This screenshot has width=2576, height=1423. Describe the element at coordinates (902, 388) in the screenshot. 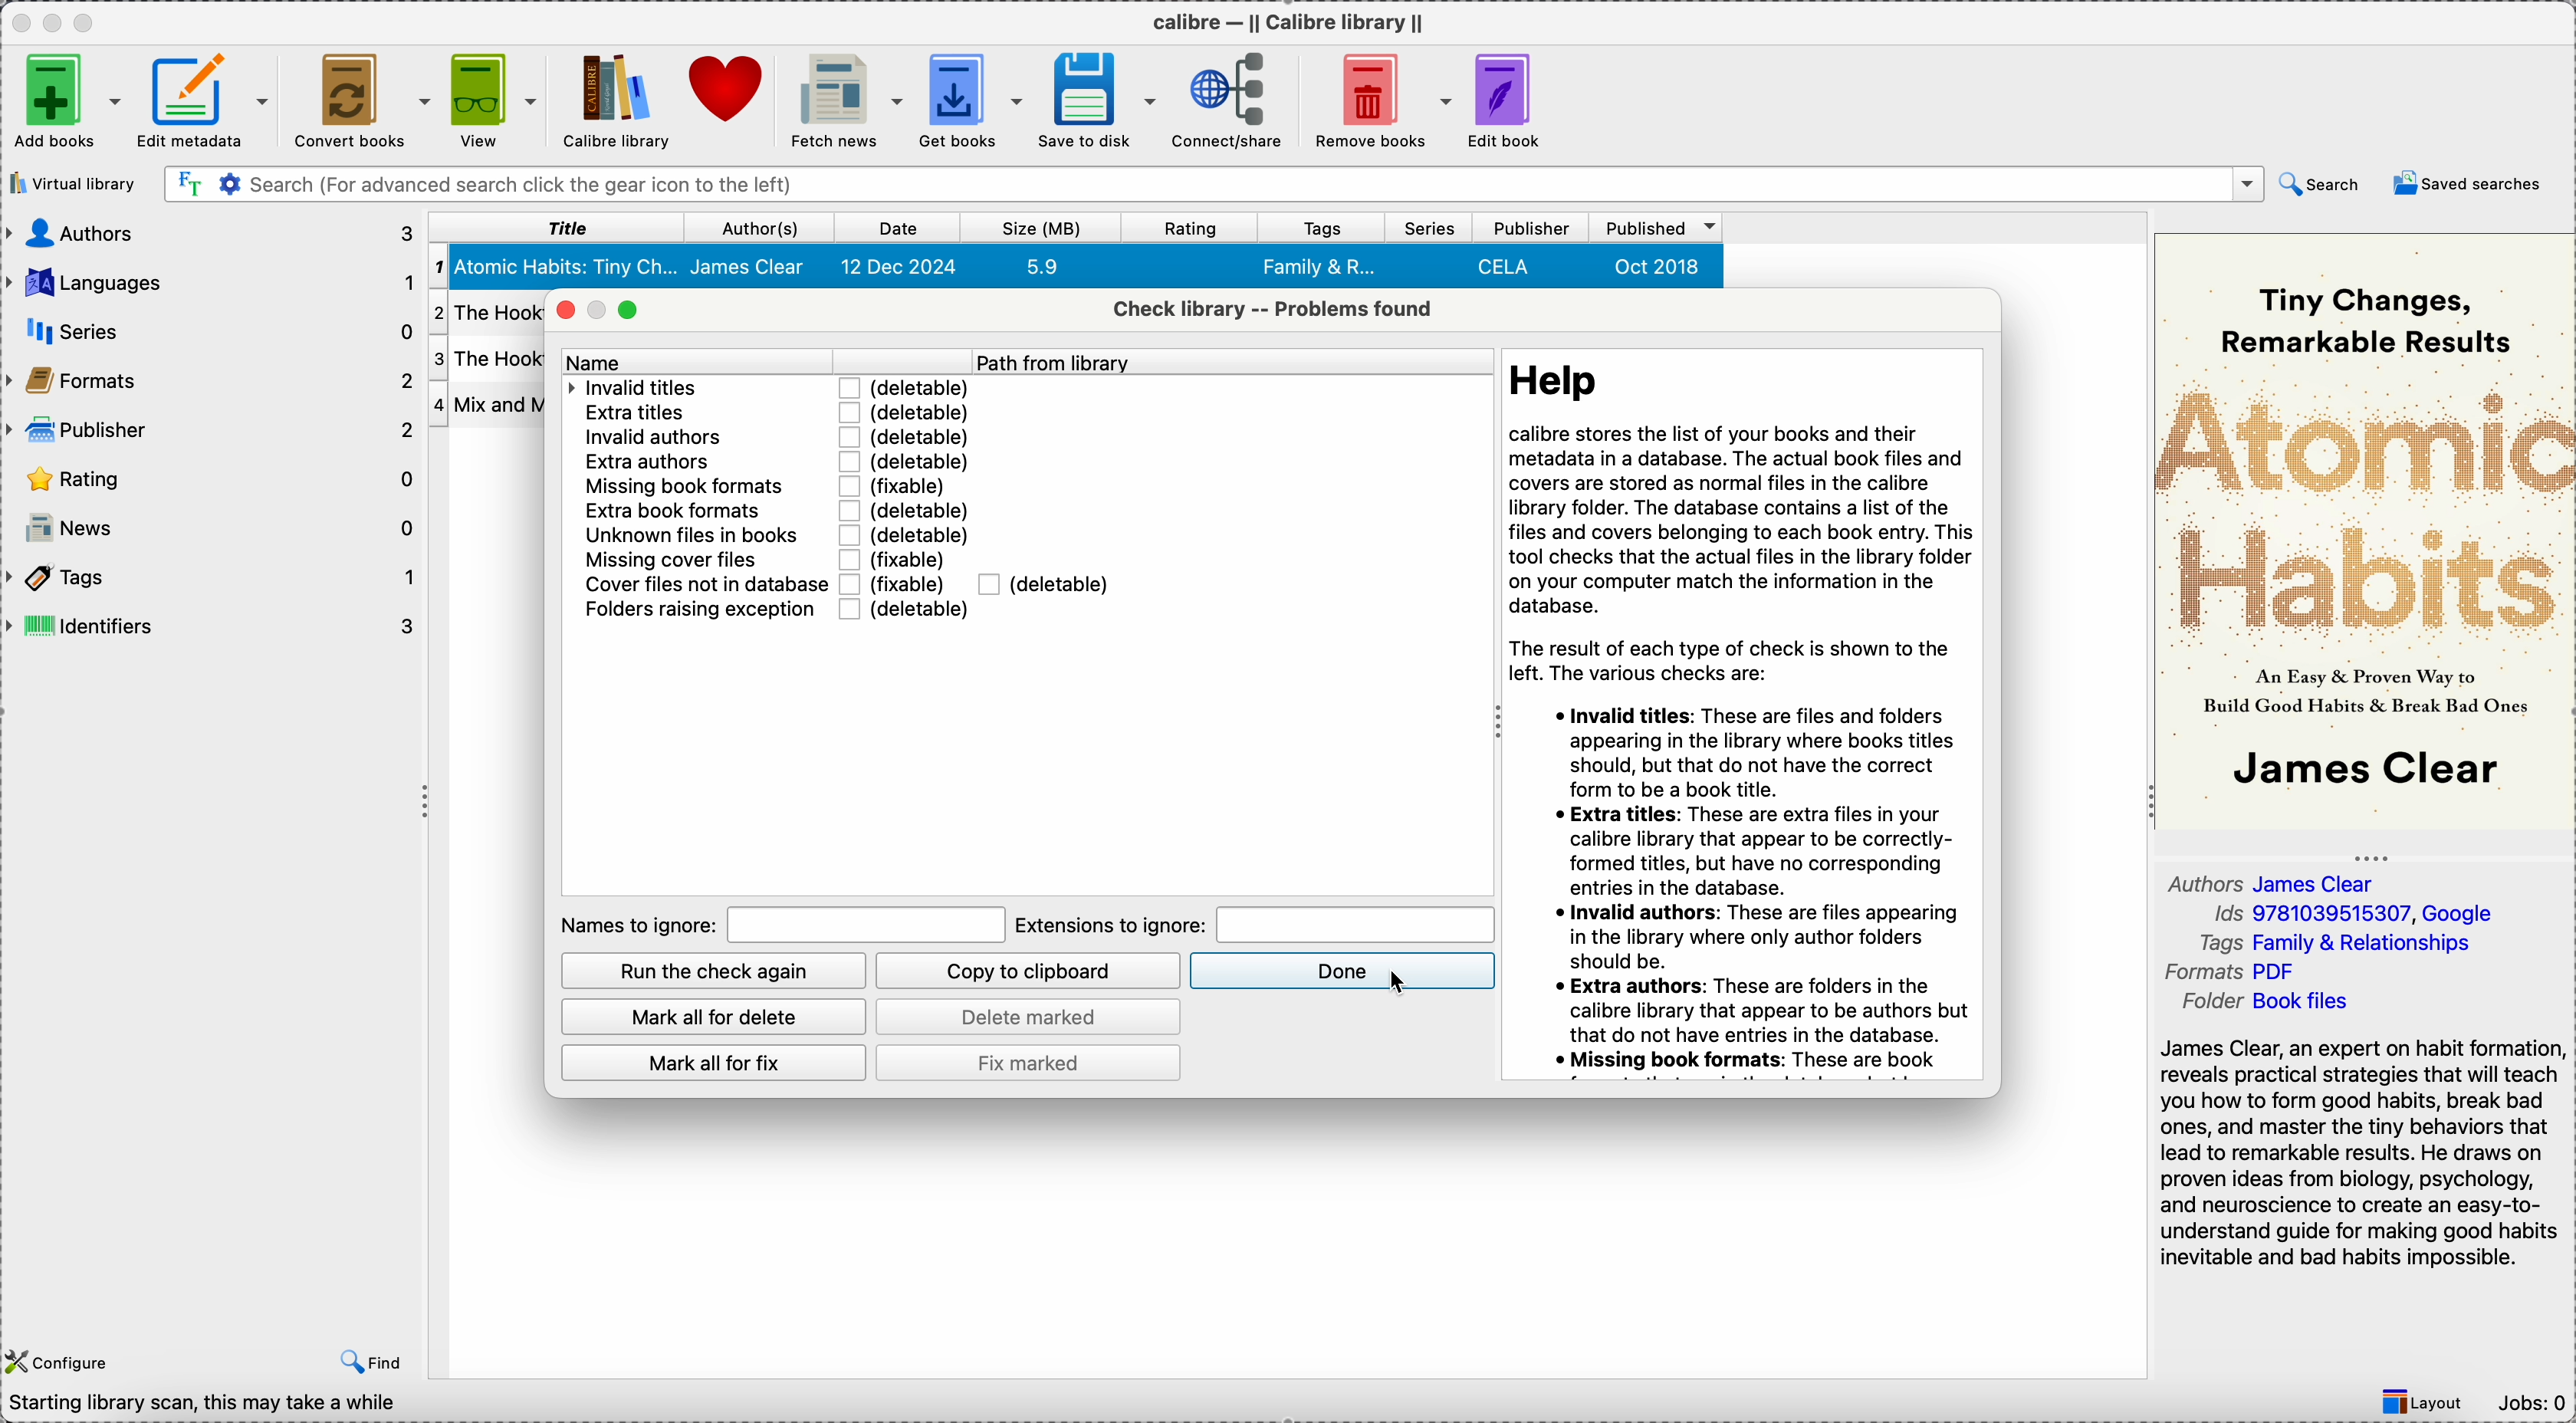

I see `deletable` at that location.